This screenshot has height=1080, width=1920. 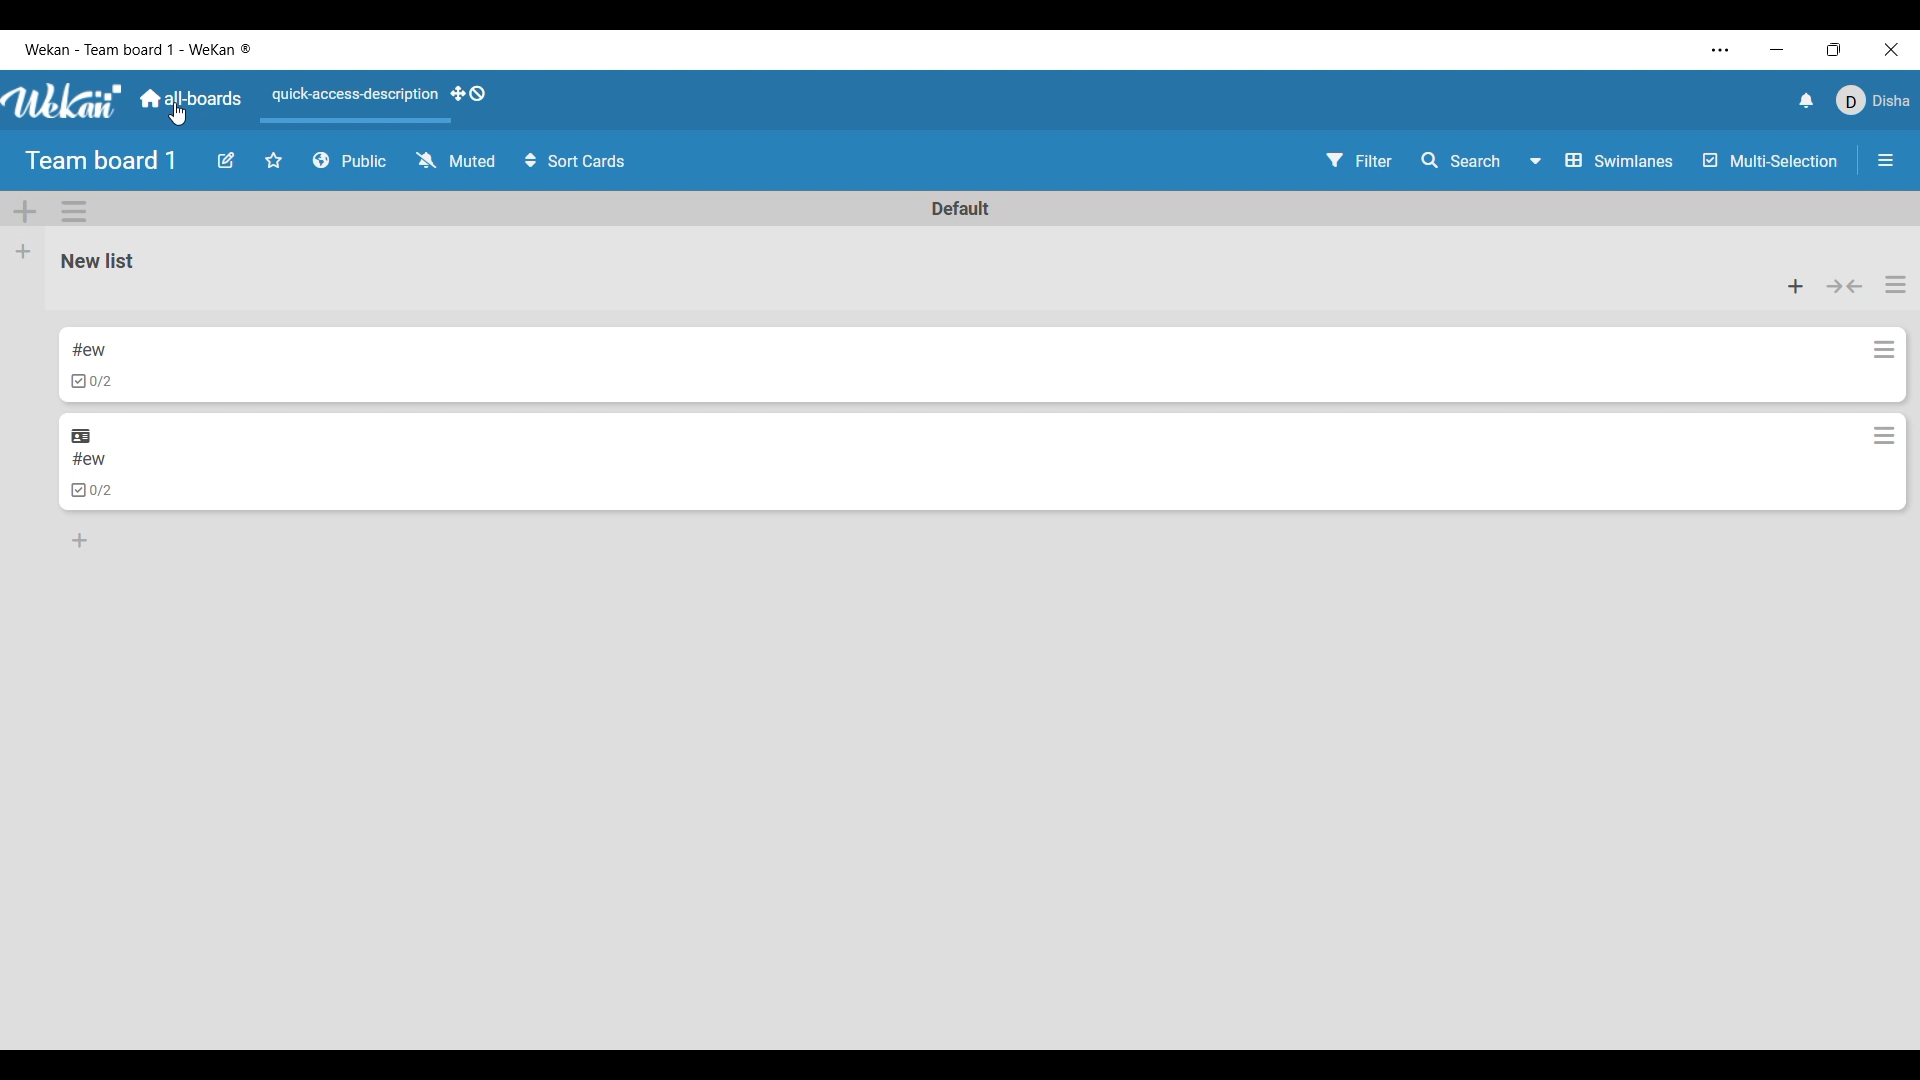 What do you see at coordinates (1721, 51) in the screenshot?
I see `More settings` at bounding box center [1721, 51].